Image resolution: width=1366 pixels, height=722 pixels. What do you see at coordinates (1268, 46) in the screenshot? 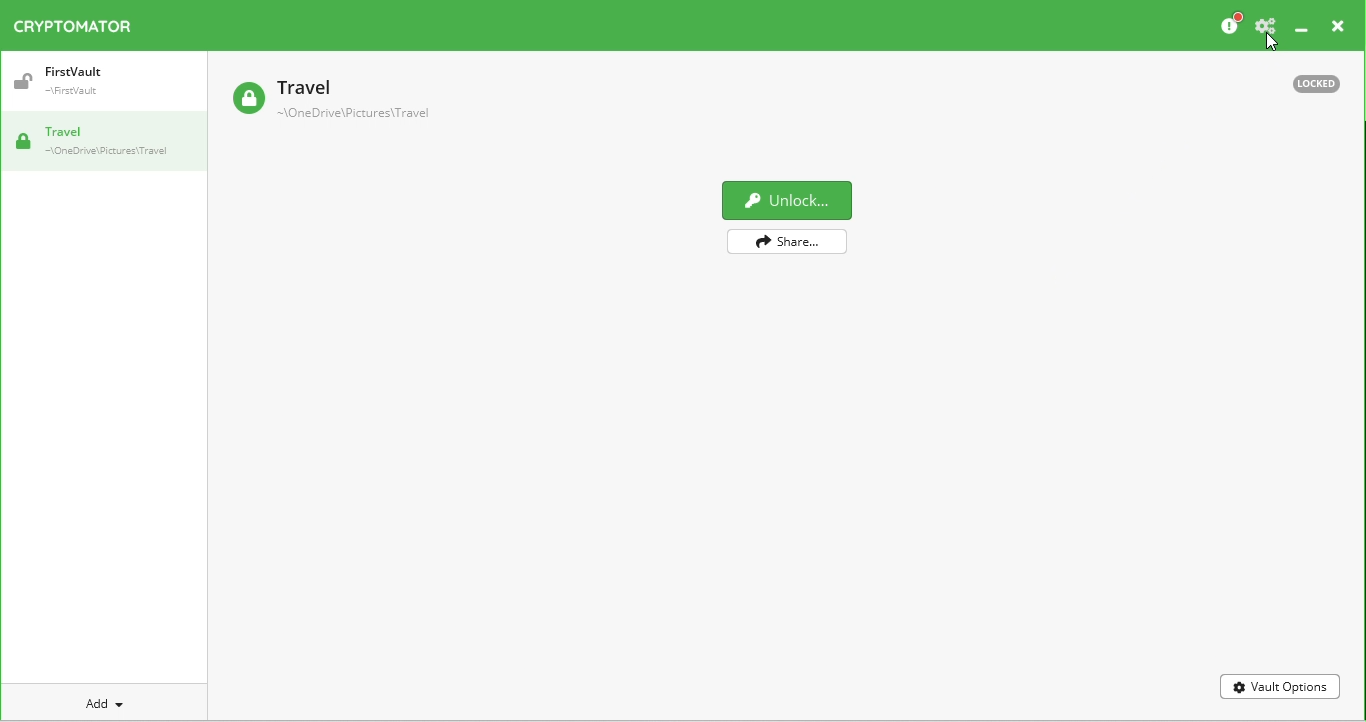
I see `Cursor` at bounding box center [1268, 46].